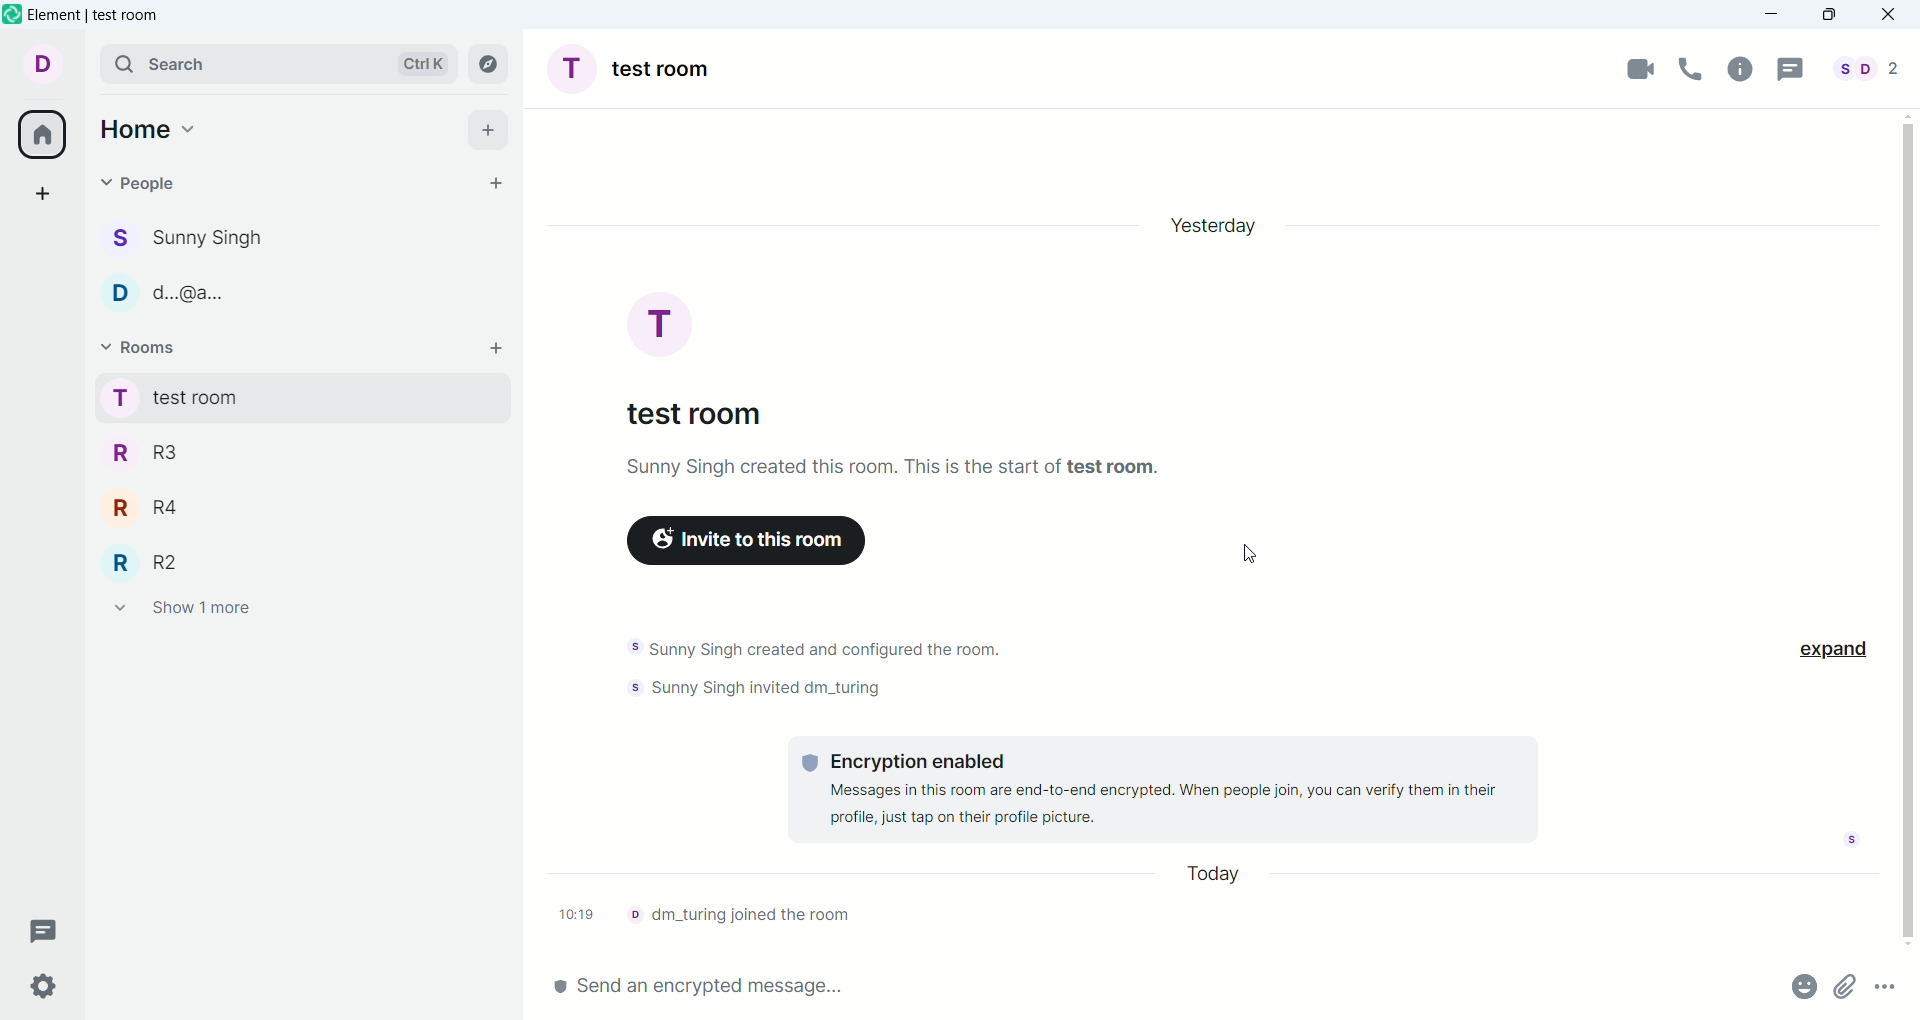 The width and height of the screenshot is (1920, 1020). I want to click on voice call, so click(1691, 68).